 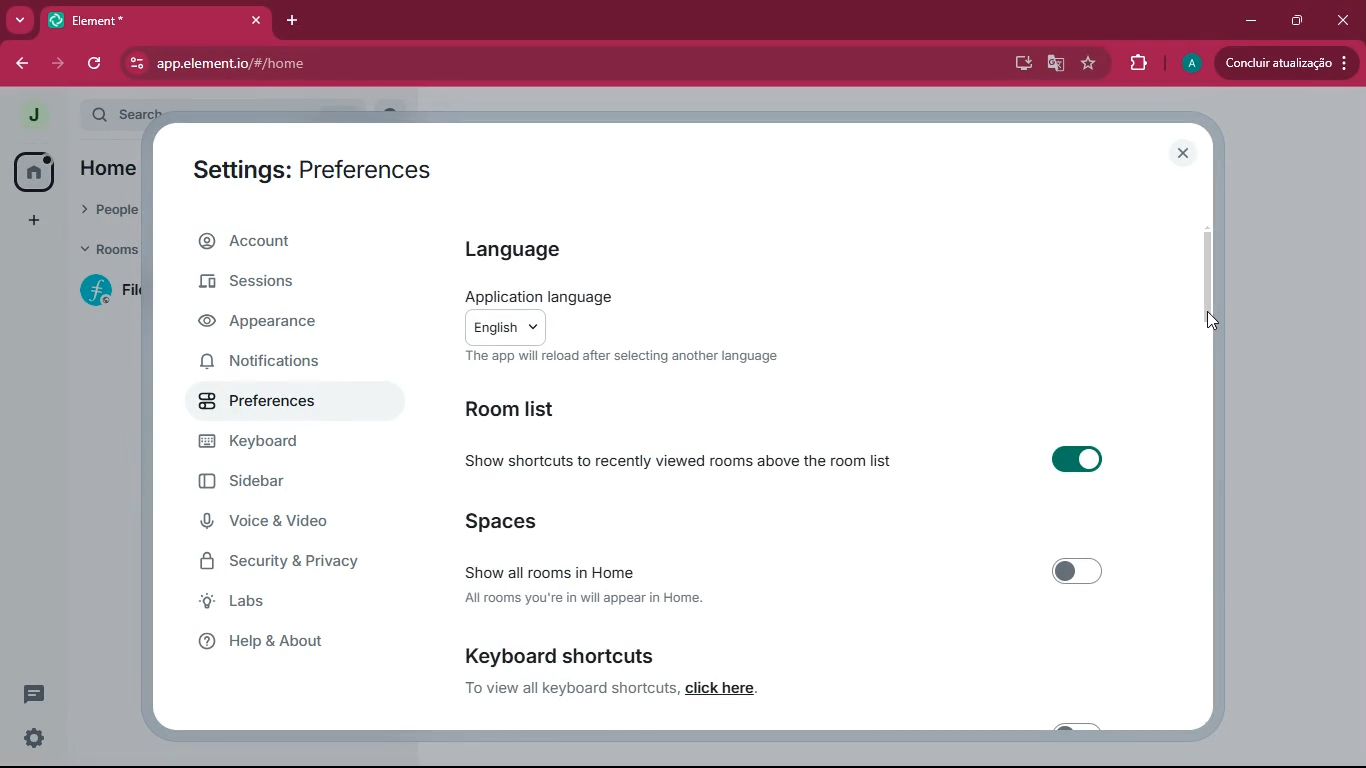 What do you see at coordinates (1087, 63) in the screenshot?
I see `favourite` at bounding box center [1087, 63].